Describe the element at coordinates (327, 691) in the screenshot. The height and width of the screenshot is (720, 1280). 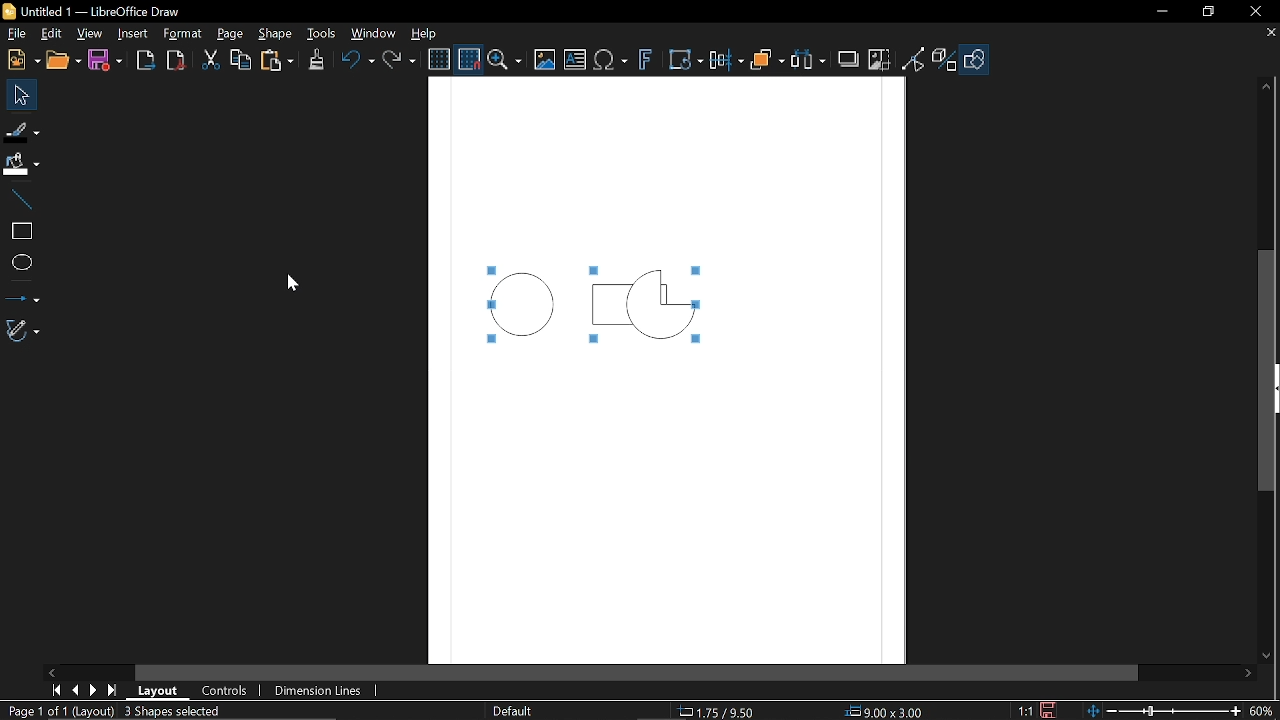
I see `Dimension lines` at that location.